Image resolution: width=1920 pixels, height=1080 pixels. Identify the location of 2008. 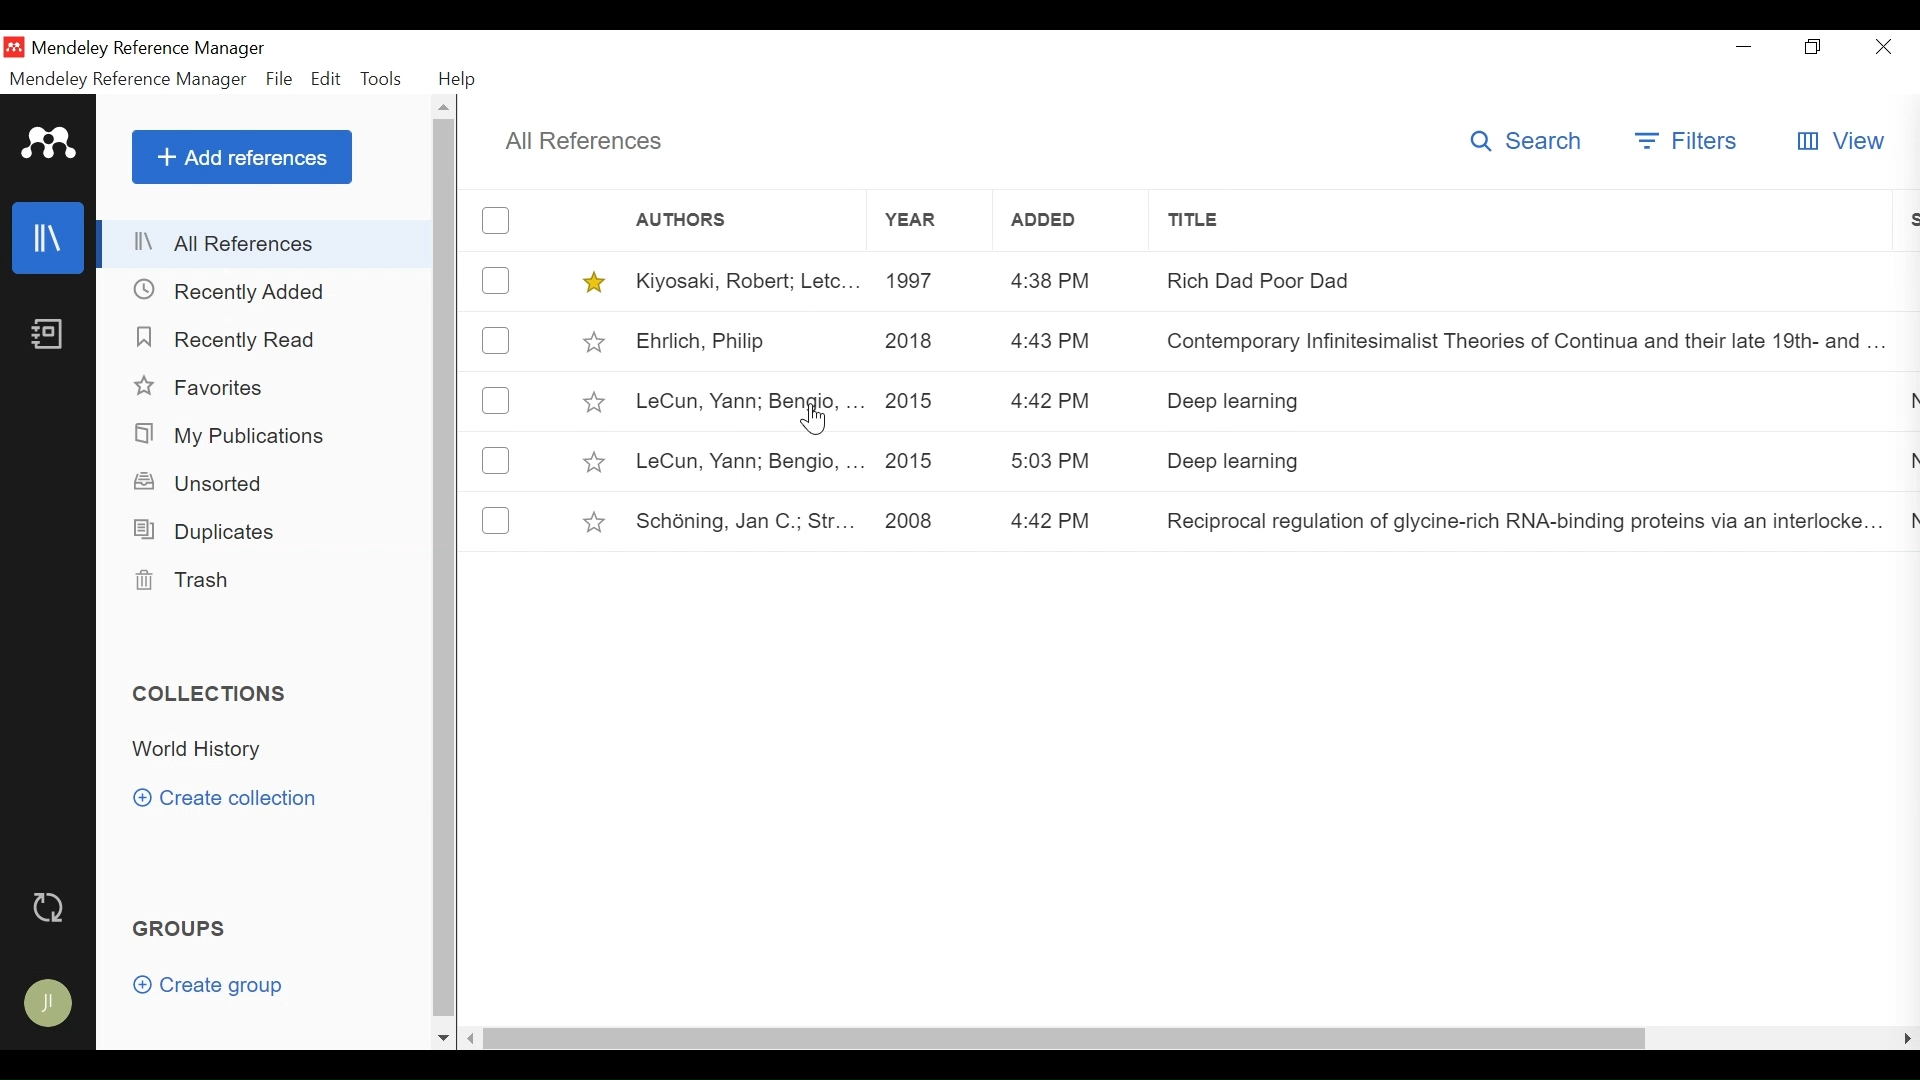
(909, 523).